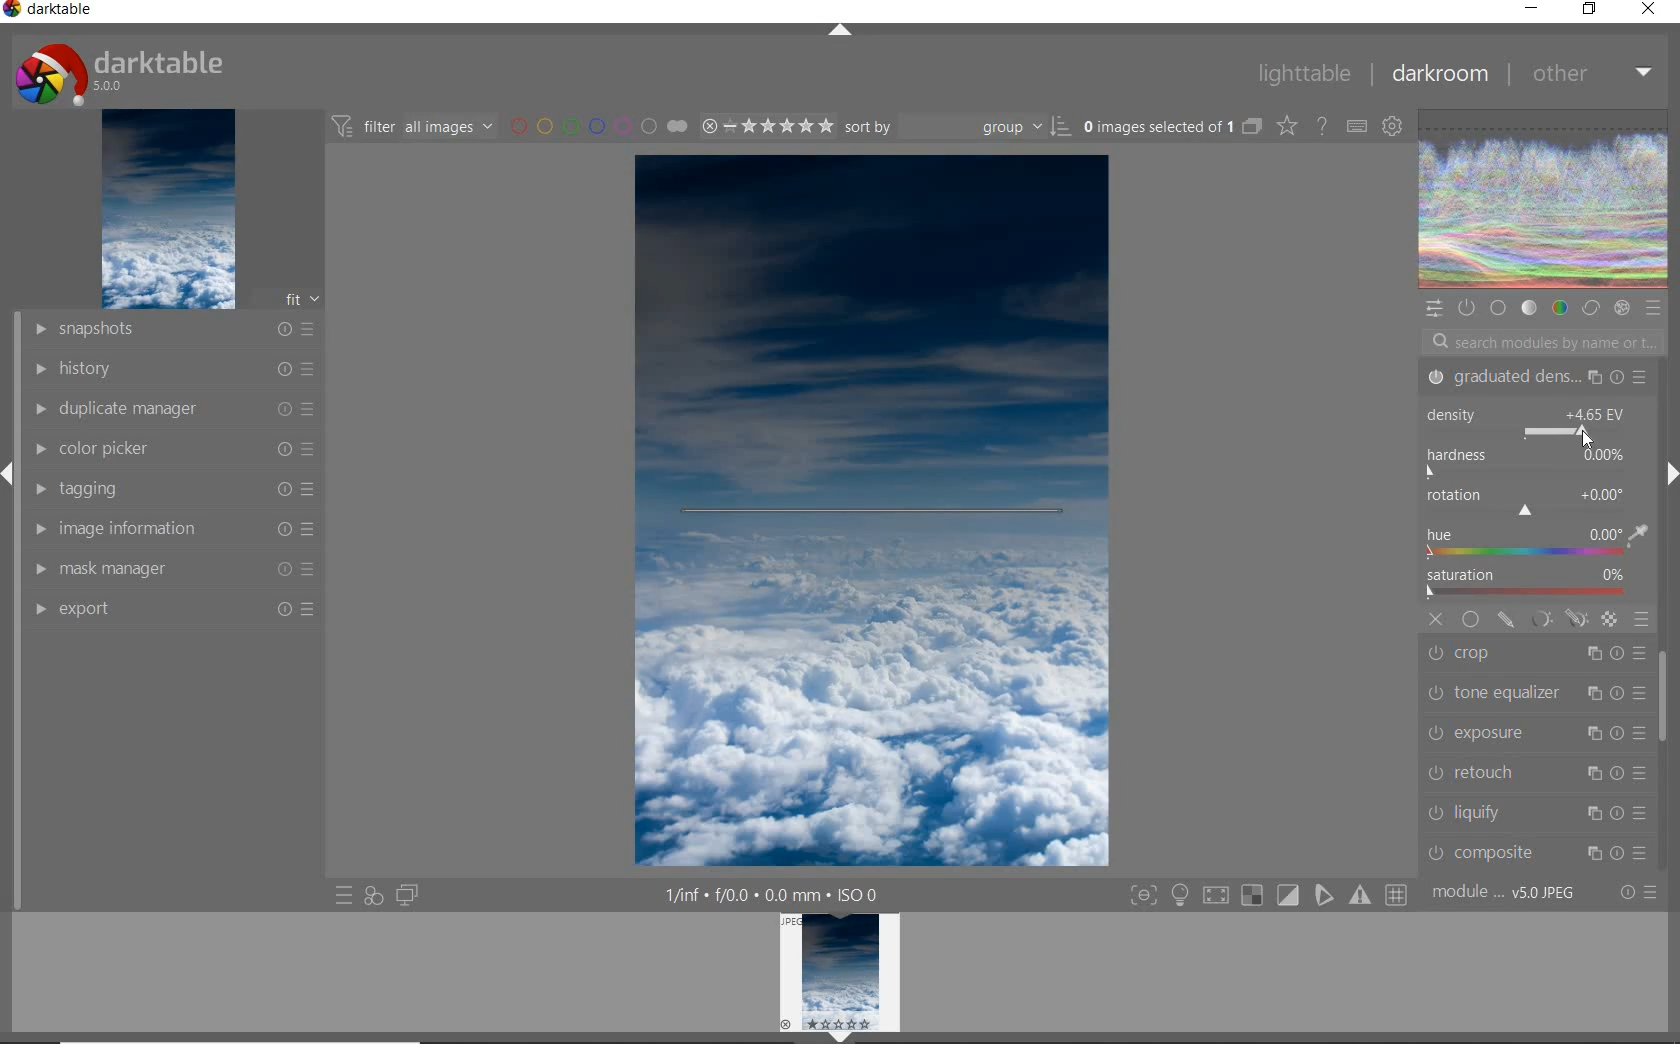  What do you see at coordinates (177, 528) in the screenshot?
I see `IMAGE INFORMATION` at bounding box center [177, 528].